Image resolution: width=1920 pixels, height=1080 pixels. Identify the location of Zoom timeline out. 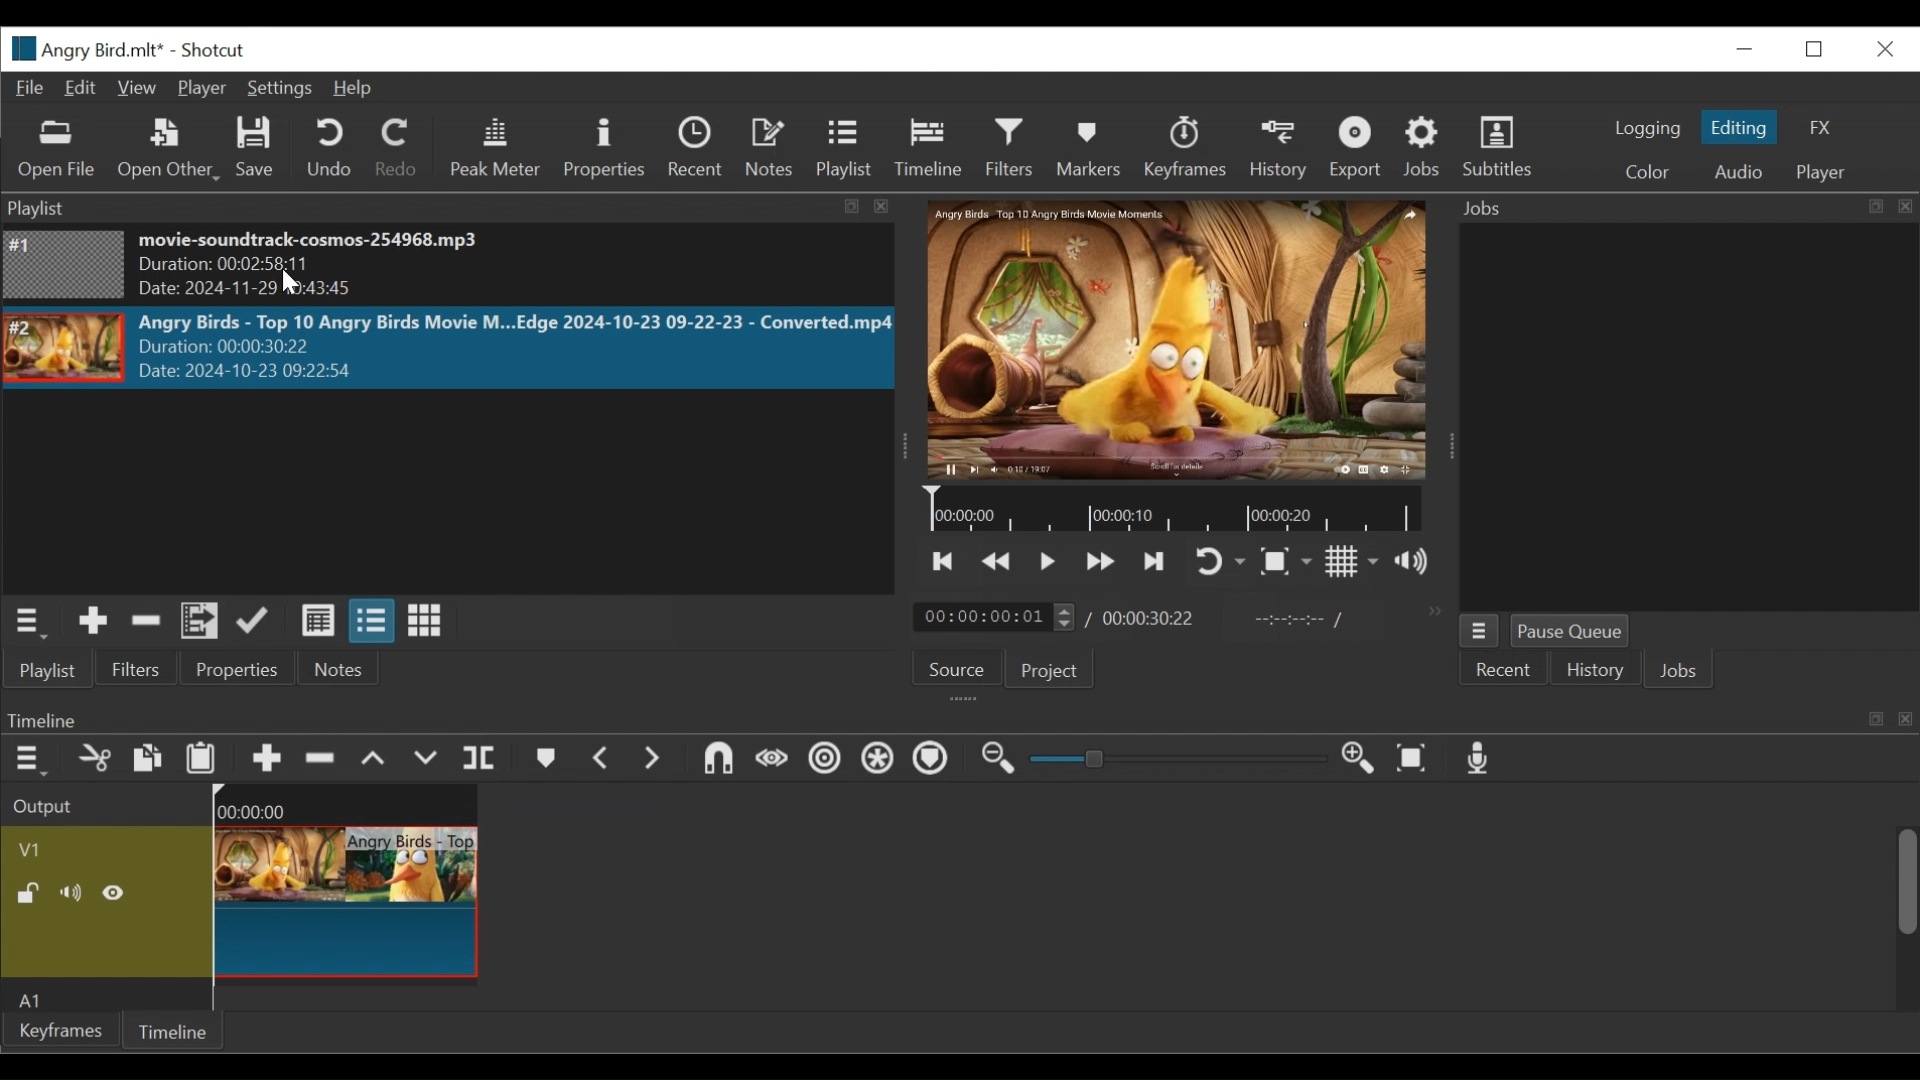
(1004, 760).